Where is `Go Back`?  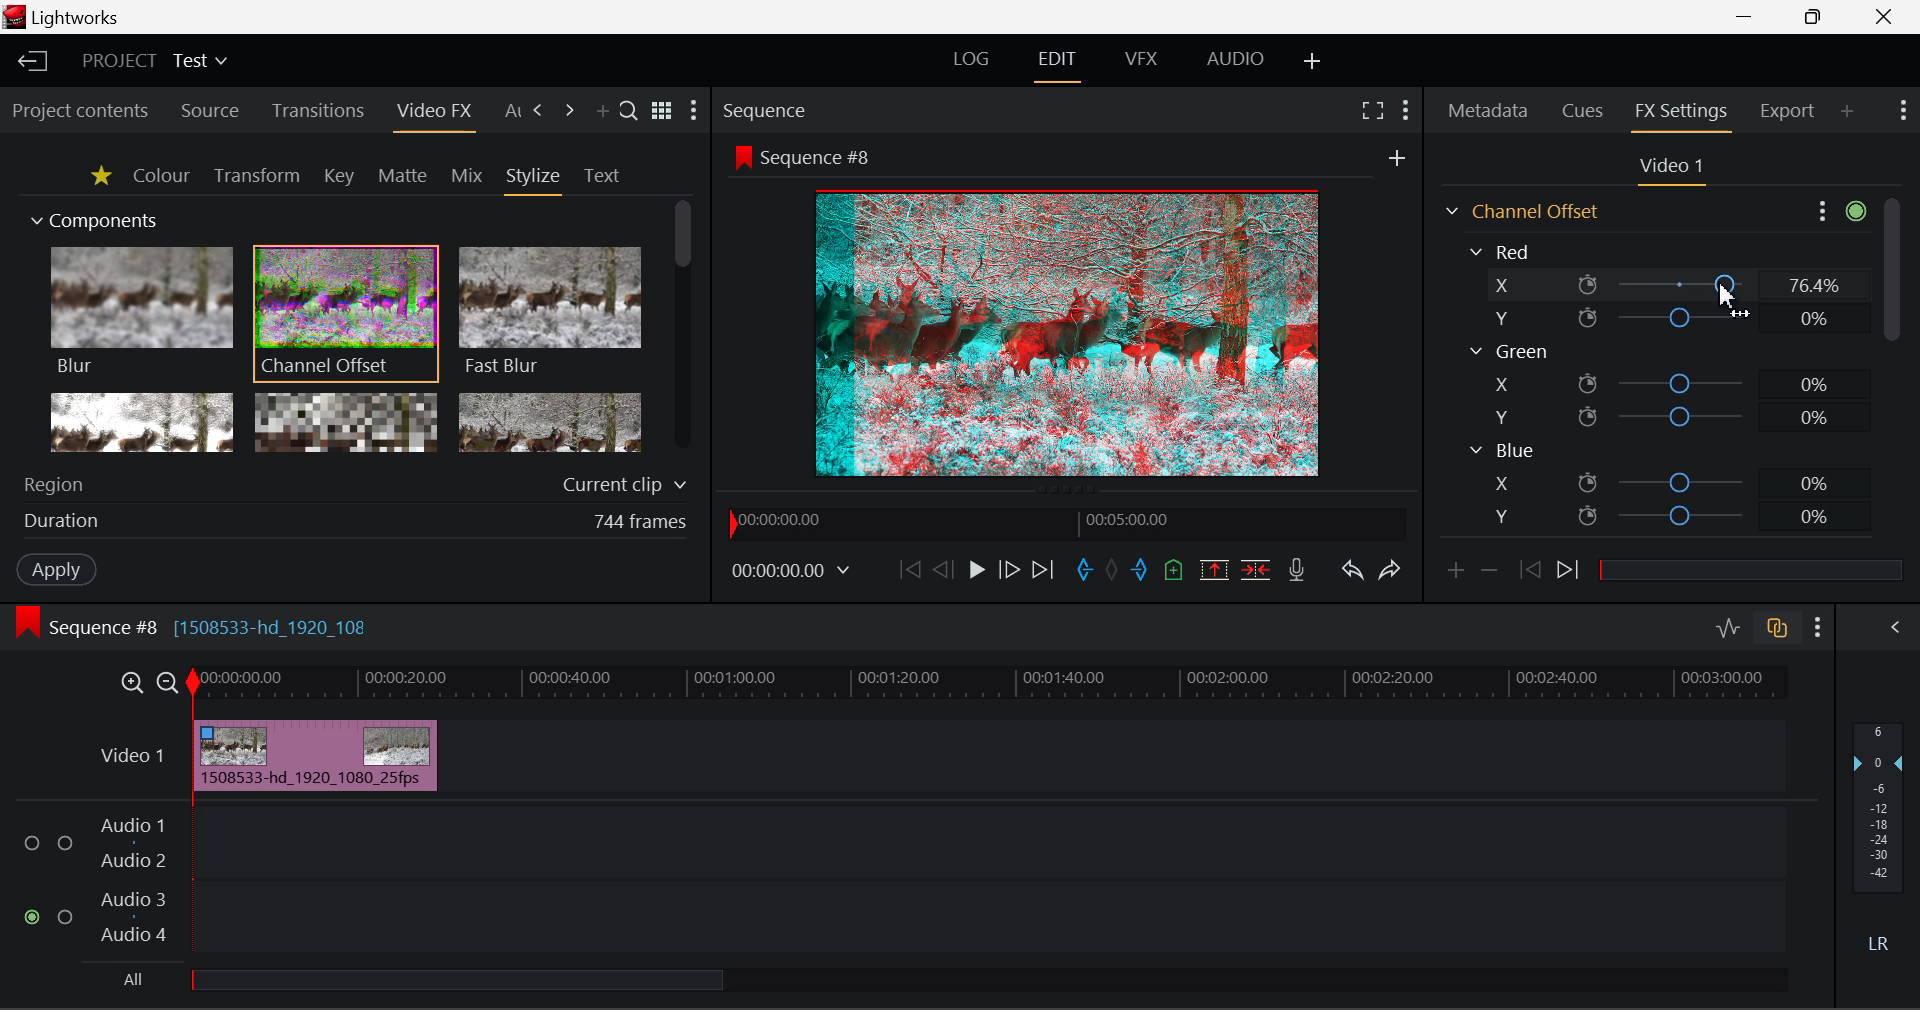 Go Back is located at coordinates (941, 570).